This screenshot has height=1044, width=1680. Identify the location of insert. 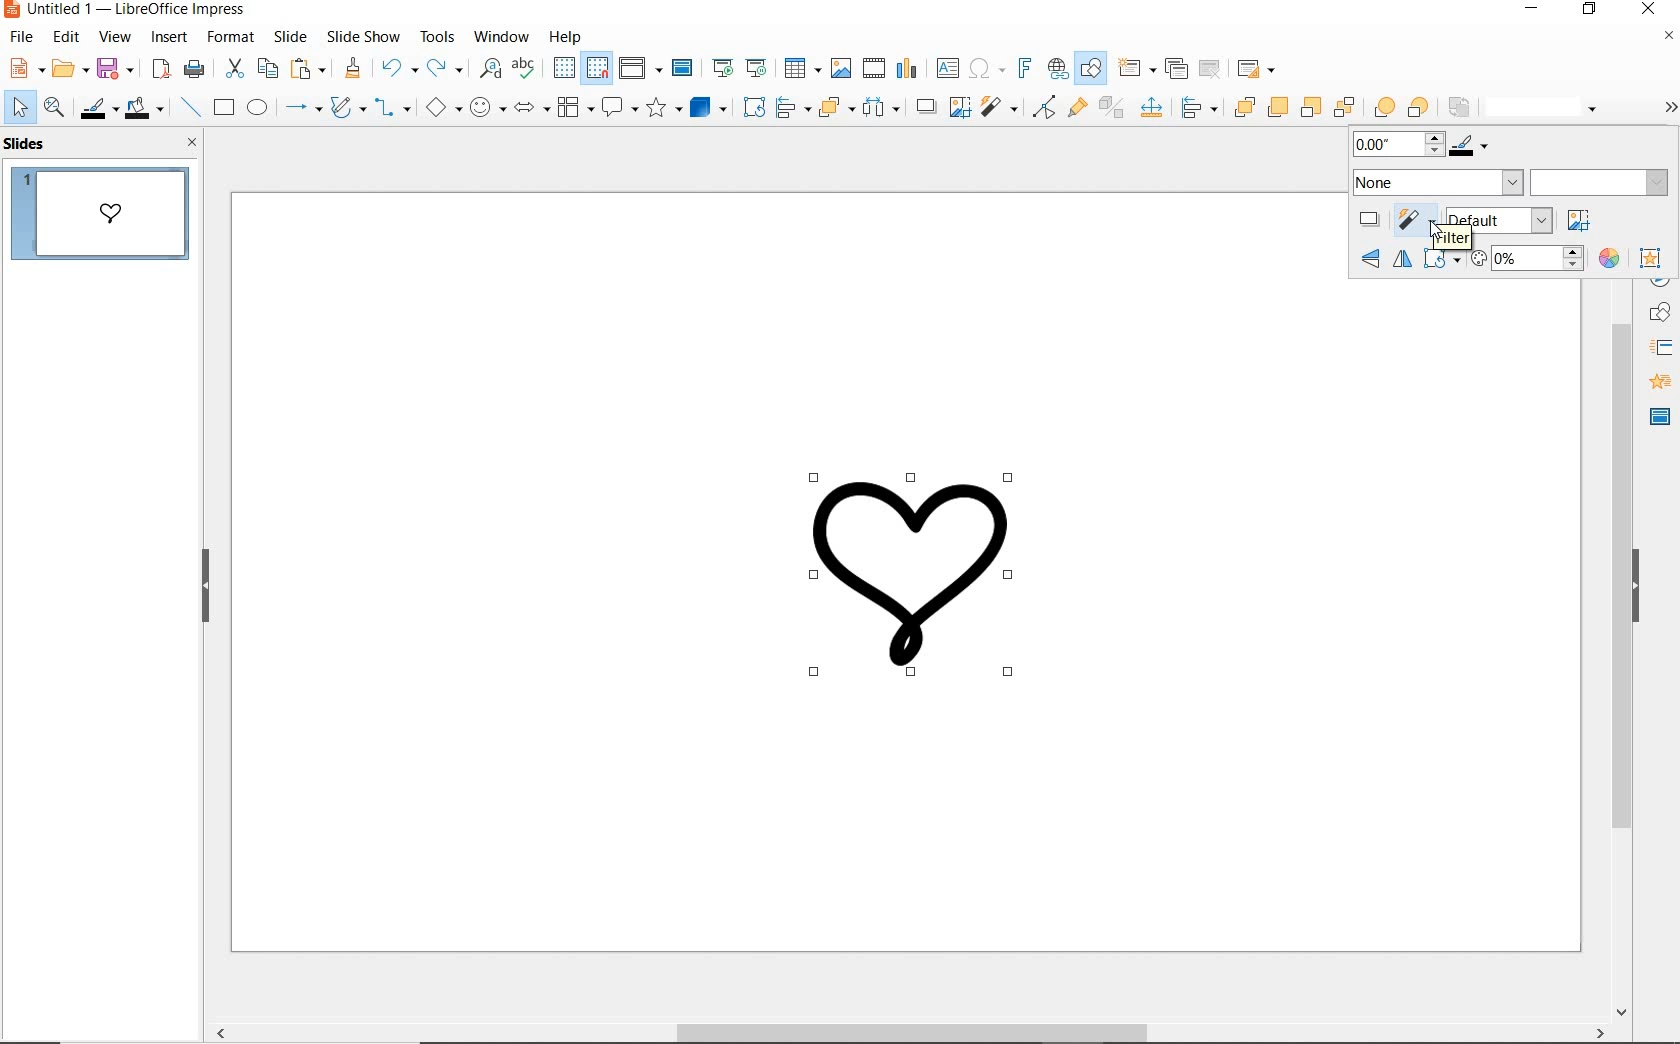
(169, 40).